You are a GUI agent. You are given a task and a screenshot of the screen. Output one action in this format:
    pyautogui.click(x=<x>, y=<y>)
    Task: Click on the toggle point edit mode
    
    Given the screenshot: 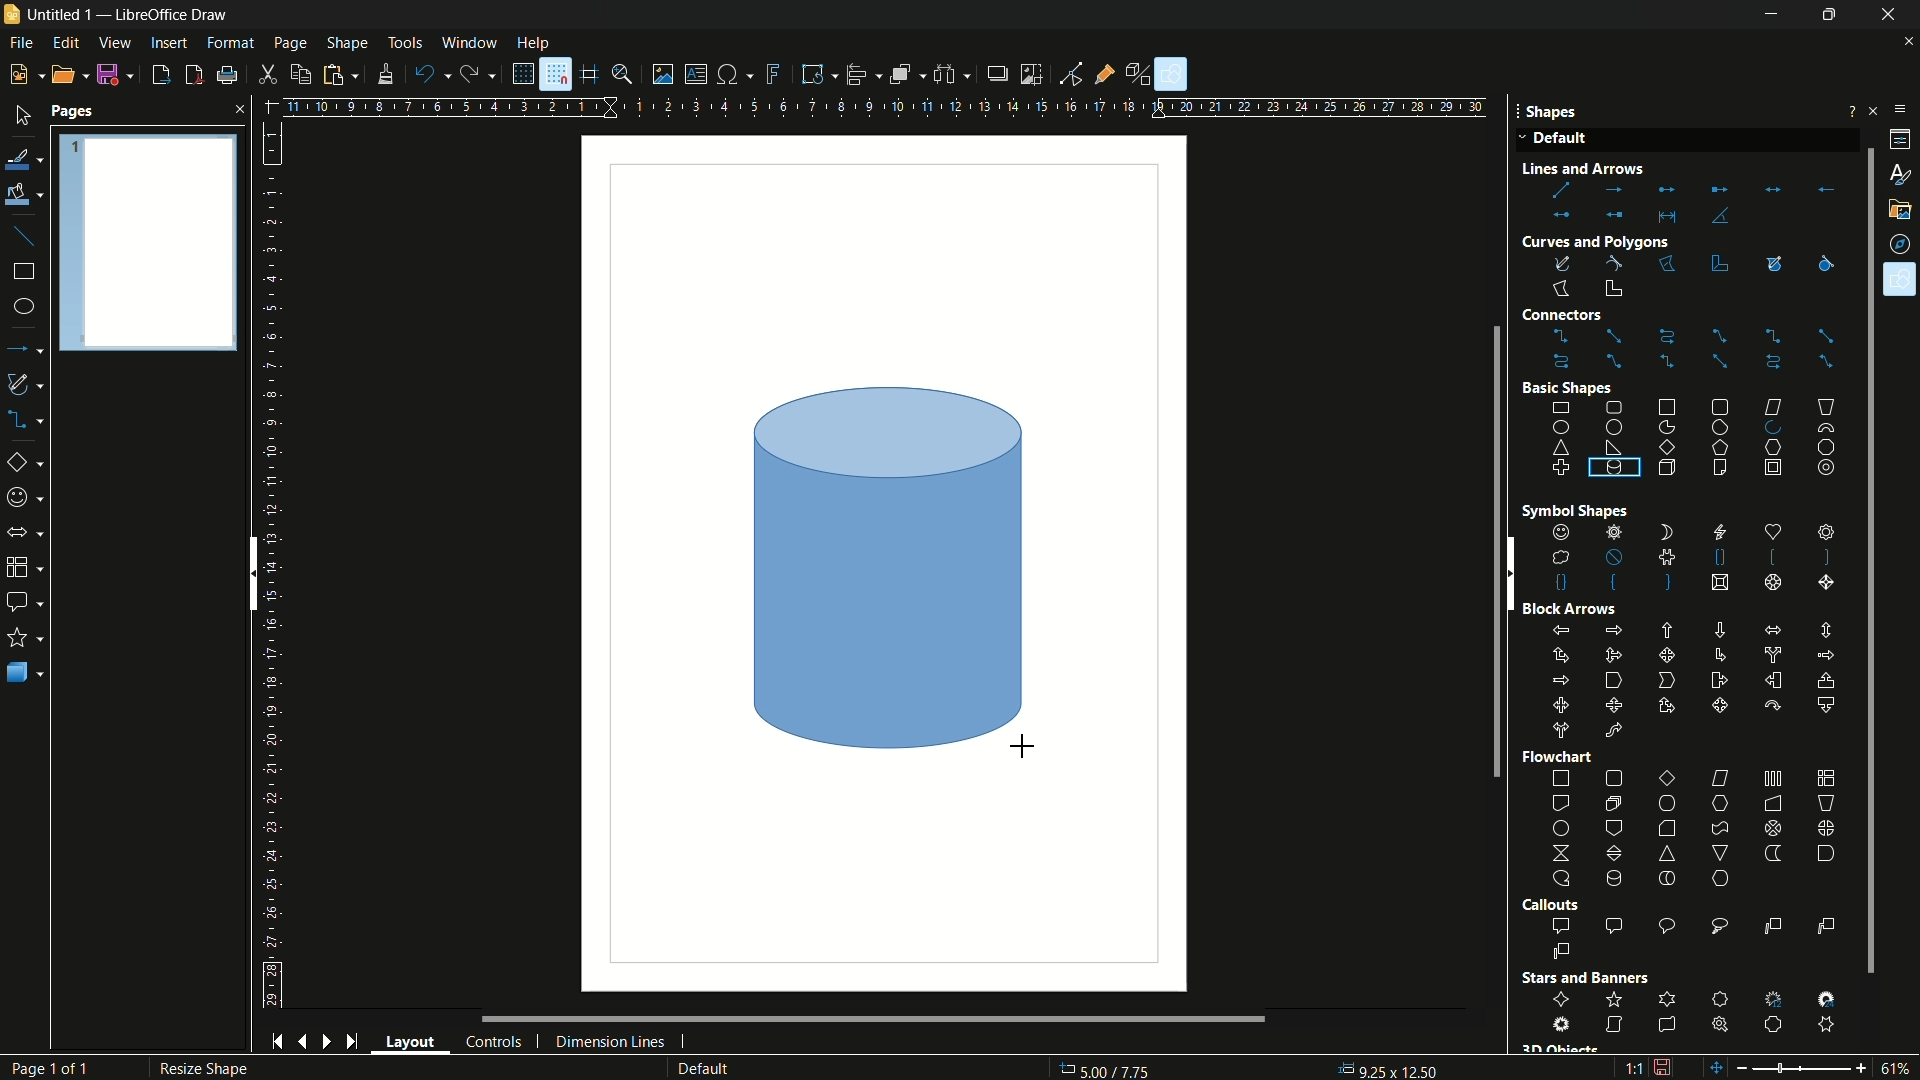 What is the action you would take?
    pyautogui.click(x=1072, y=74)
    